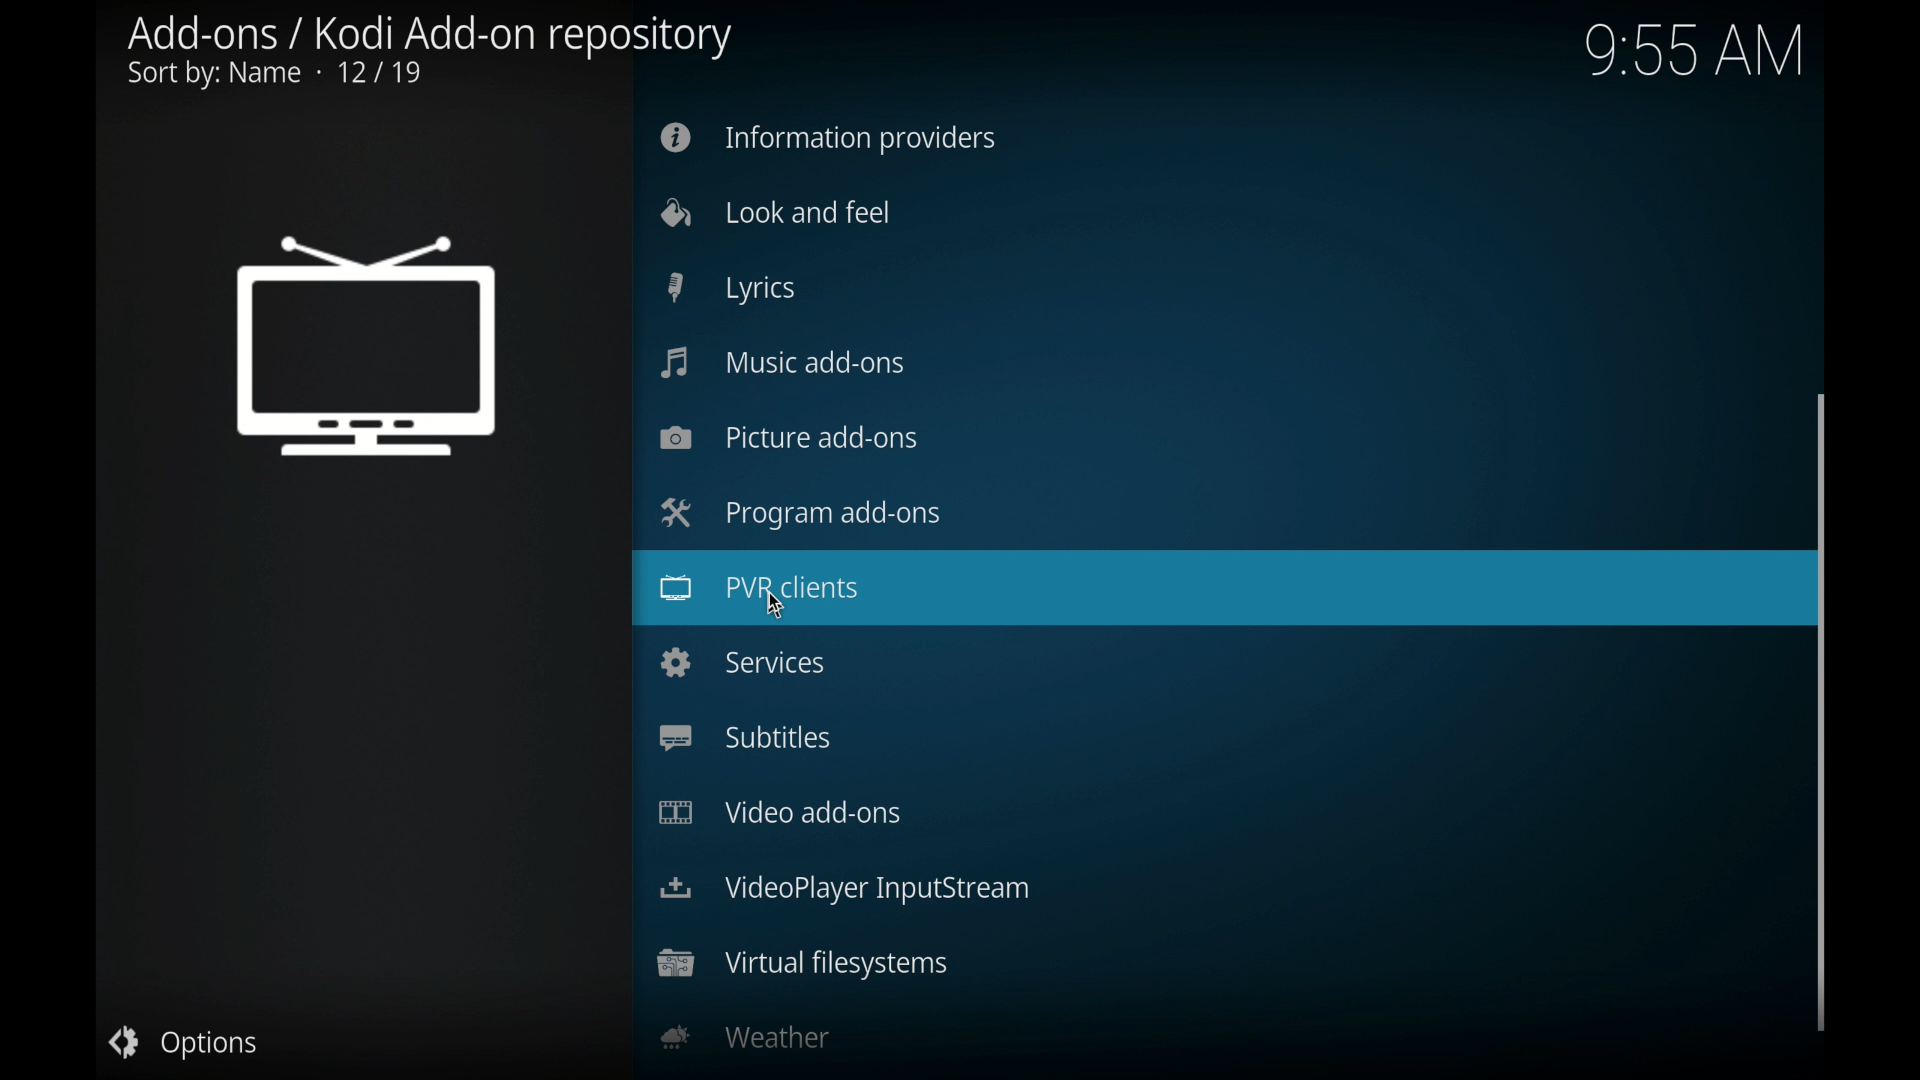  Describe the element at coordinates (775, 213) in the screenshot. I see `lookandfeel` at that location.